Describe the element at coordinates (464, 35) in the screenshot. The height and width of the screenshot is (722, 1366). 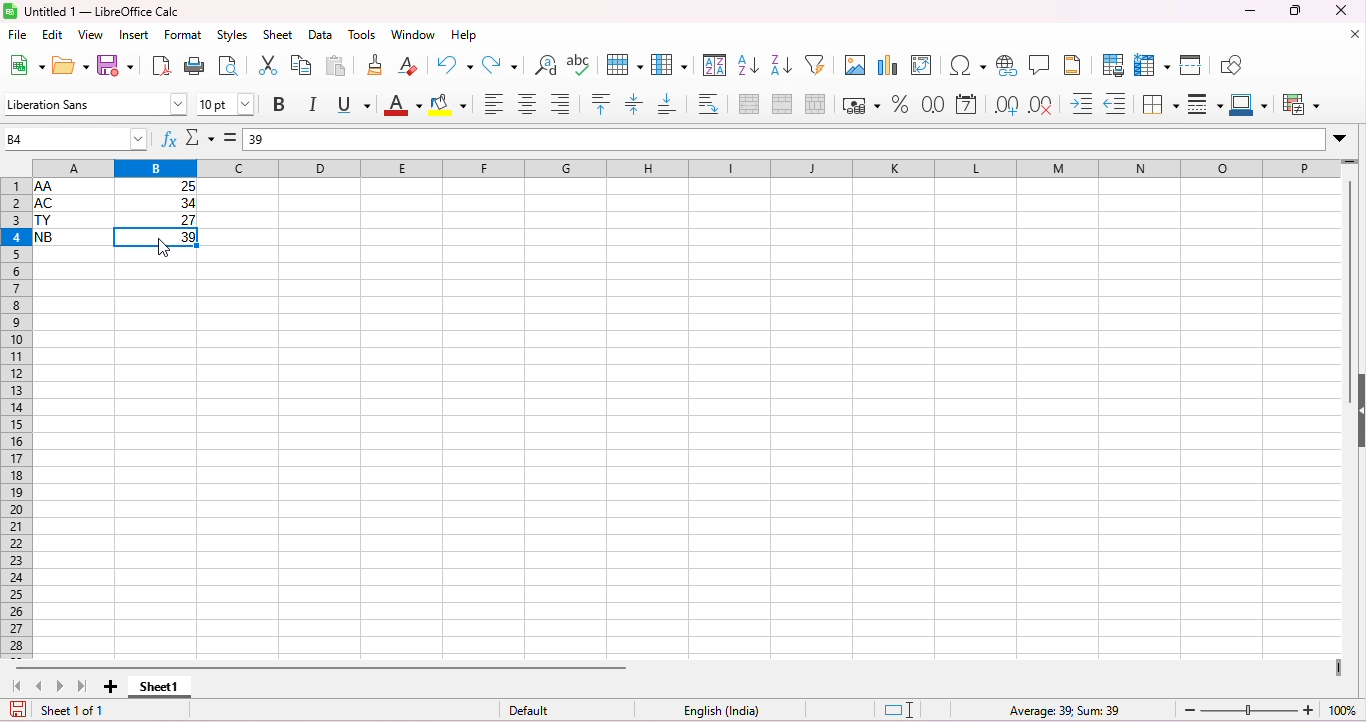
I see `help` at that location.